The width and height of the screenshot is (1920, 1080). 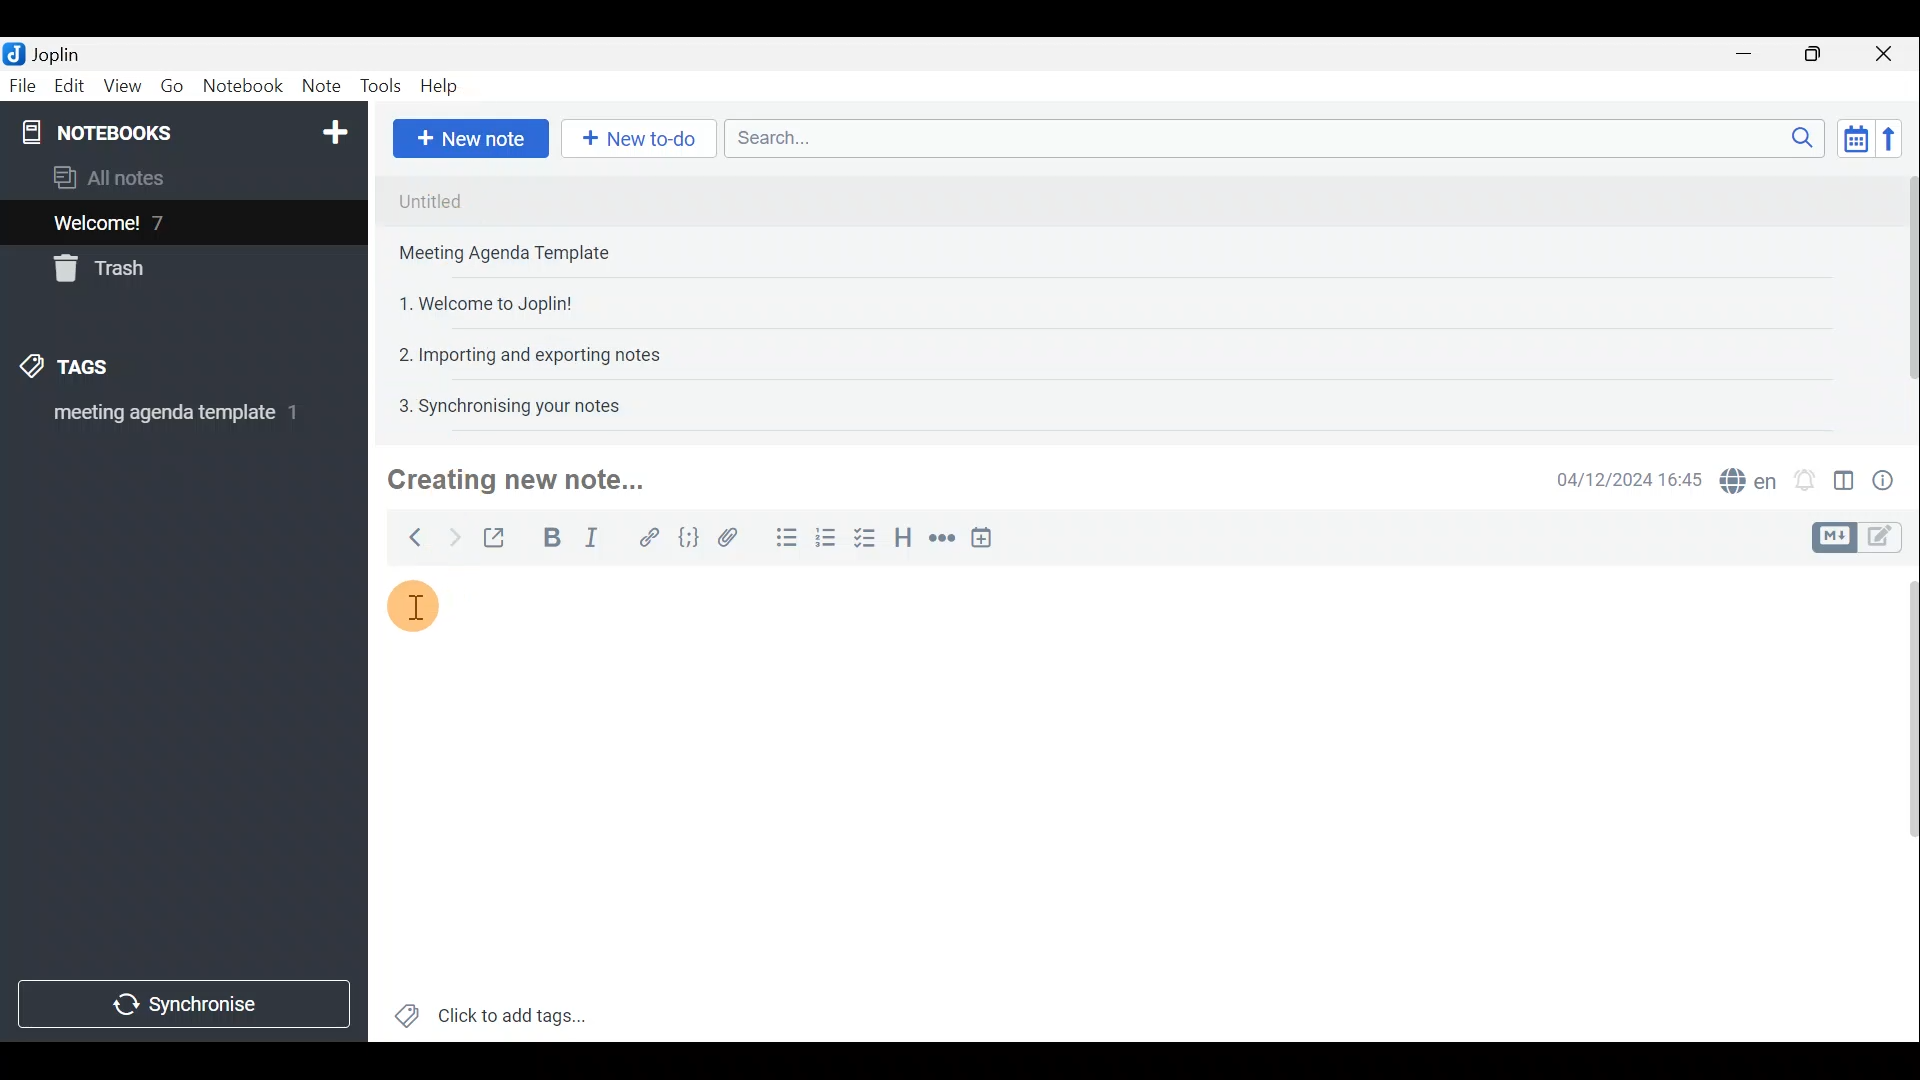 What do you see at coordinates (549, 536) in the screenshot?
I see `Bold` at bounding box center [549, 536].